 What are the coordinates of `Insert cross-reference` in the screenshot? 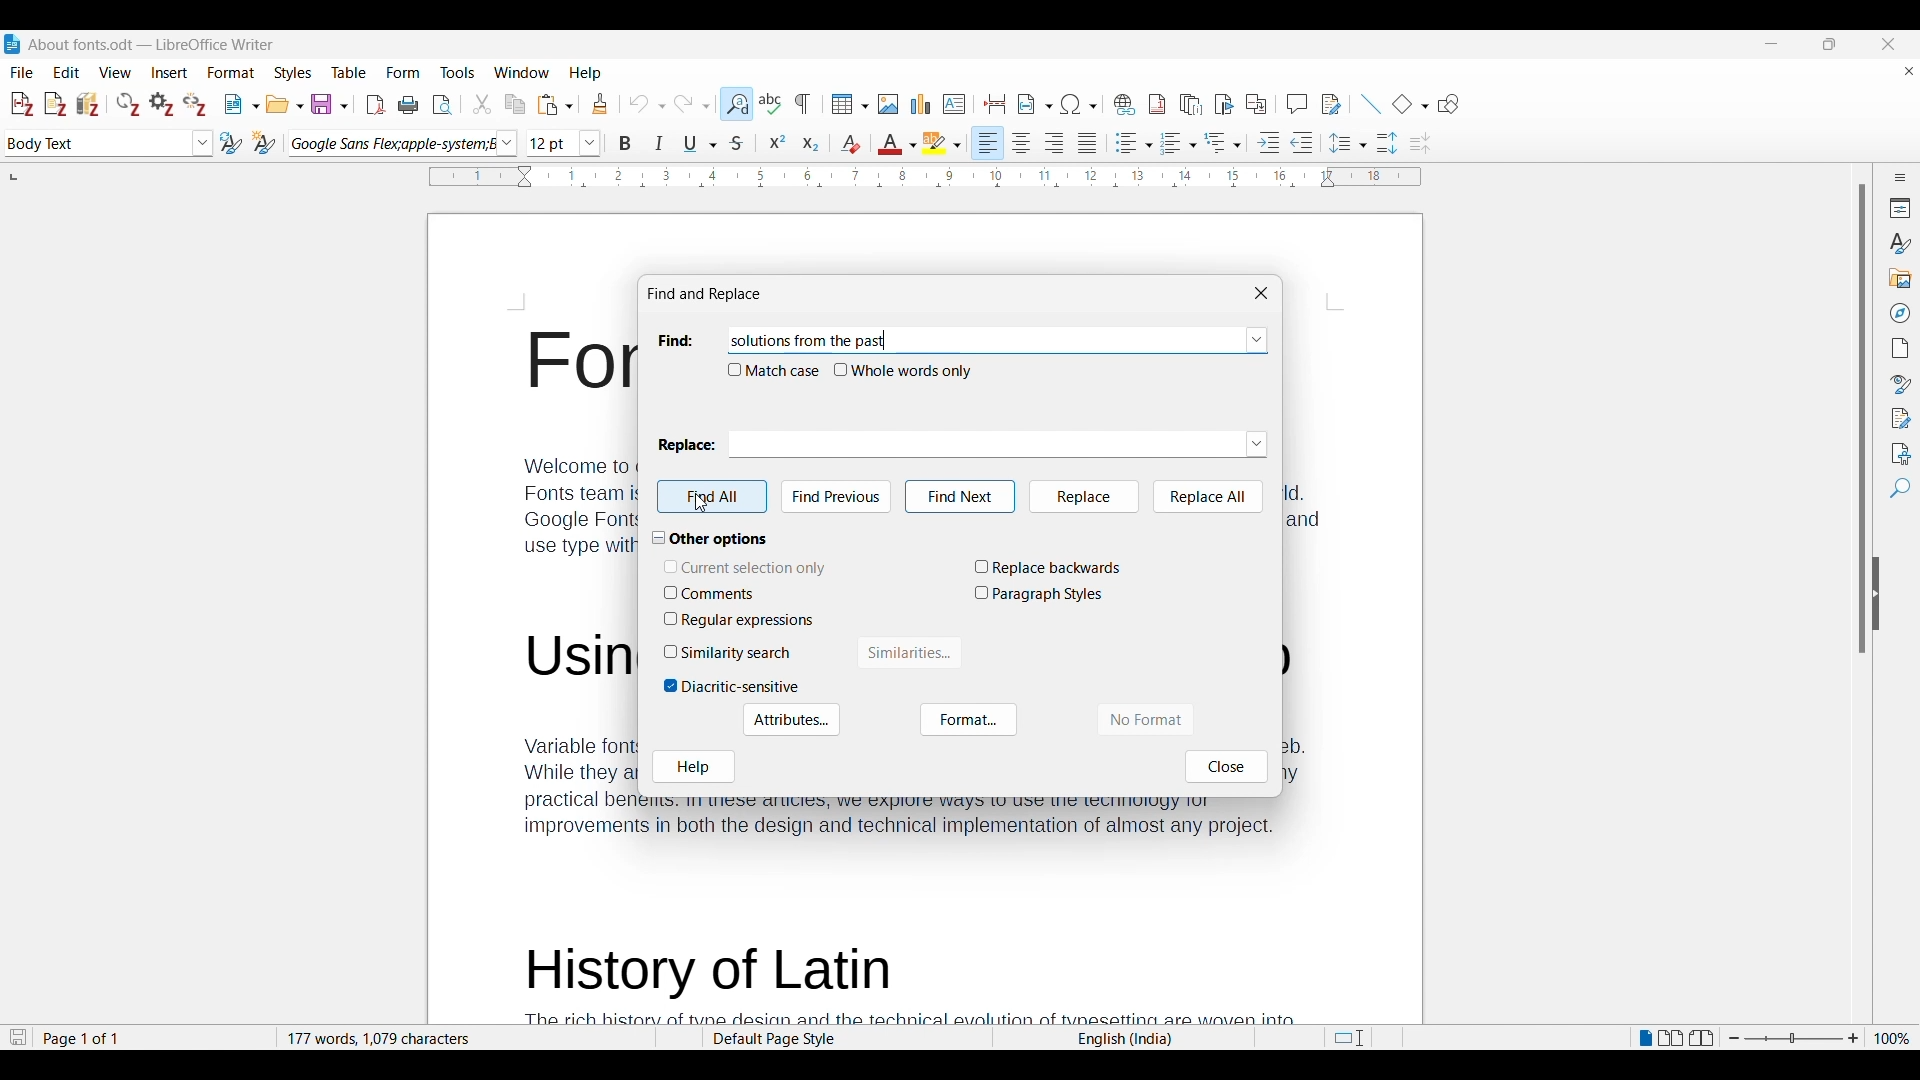 It's located at (1256, 103).